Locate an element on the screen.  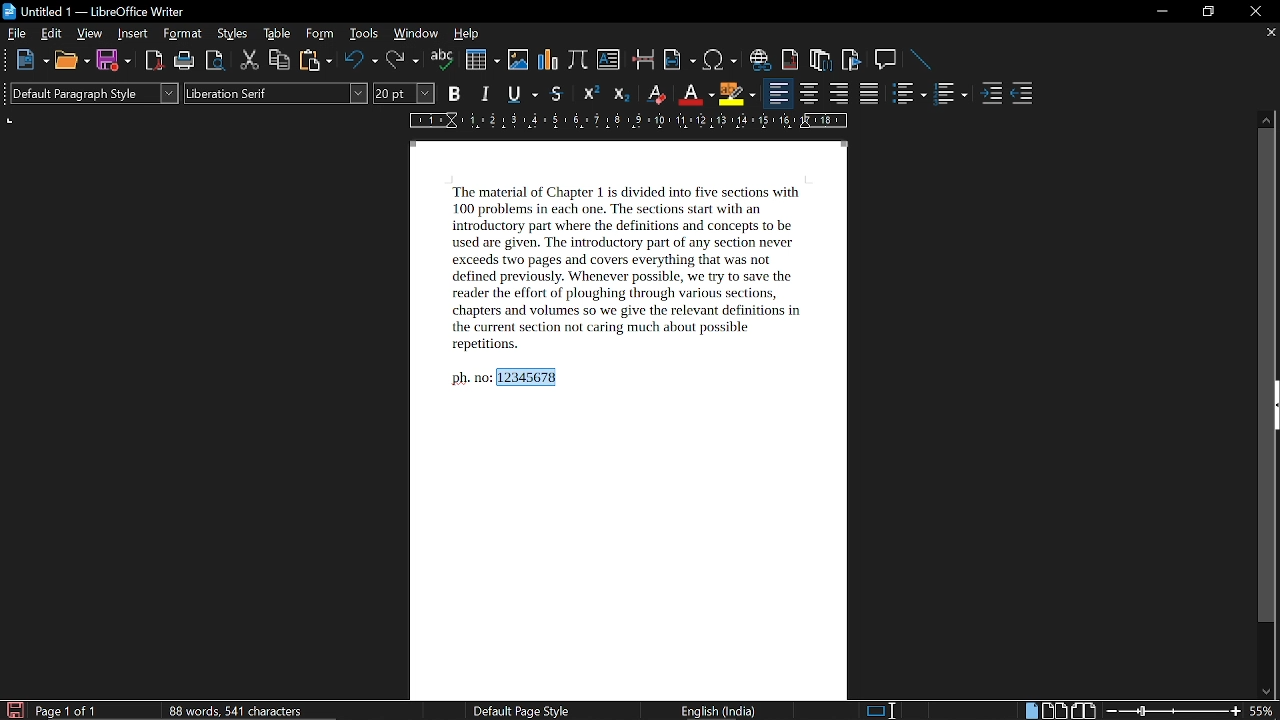
copy is located at coordinates (280, 61).